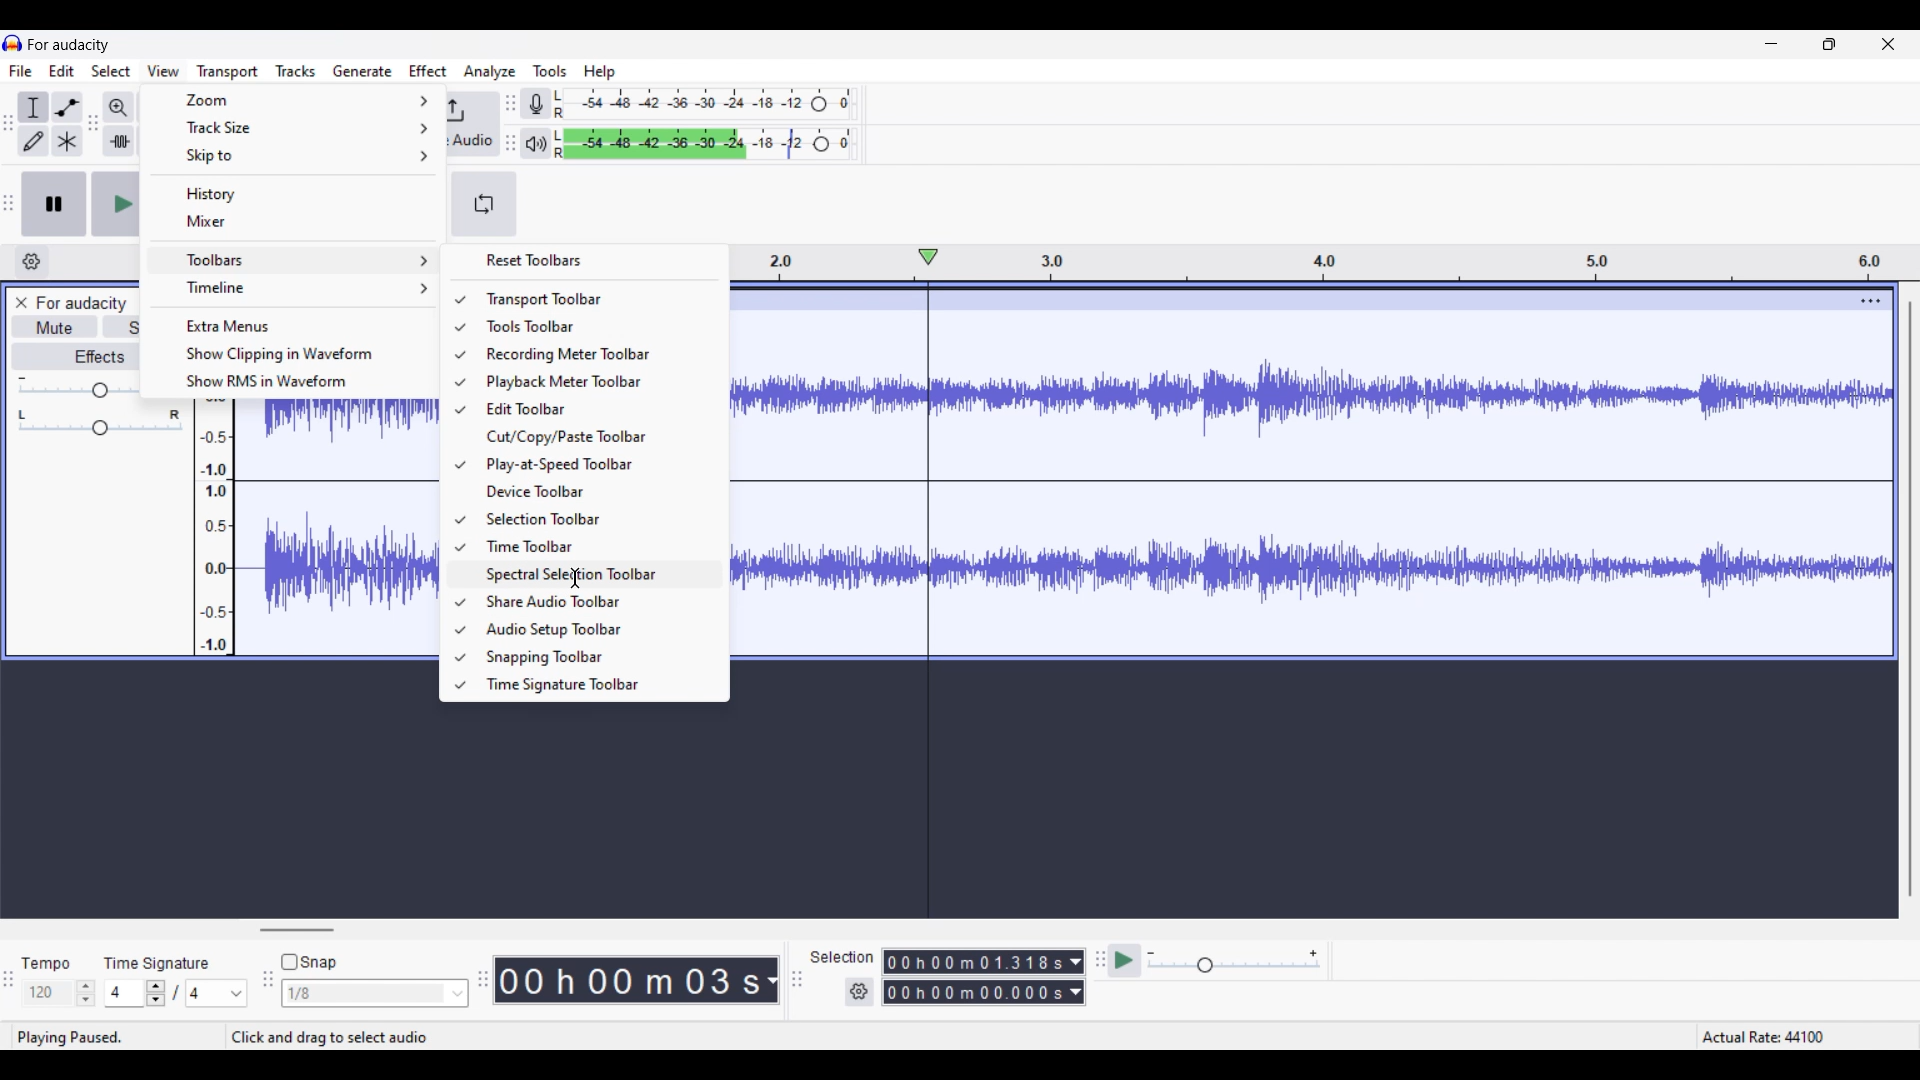 This screenshot has height=1080, width=1920. Describe the element at coordinates (295, 71) in the screenshot. I see `Tracks menu` at that location.